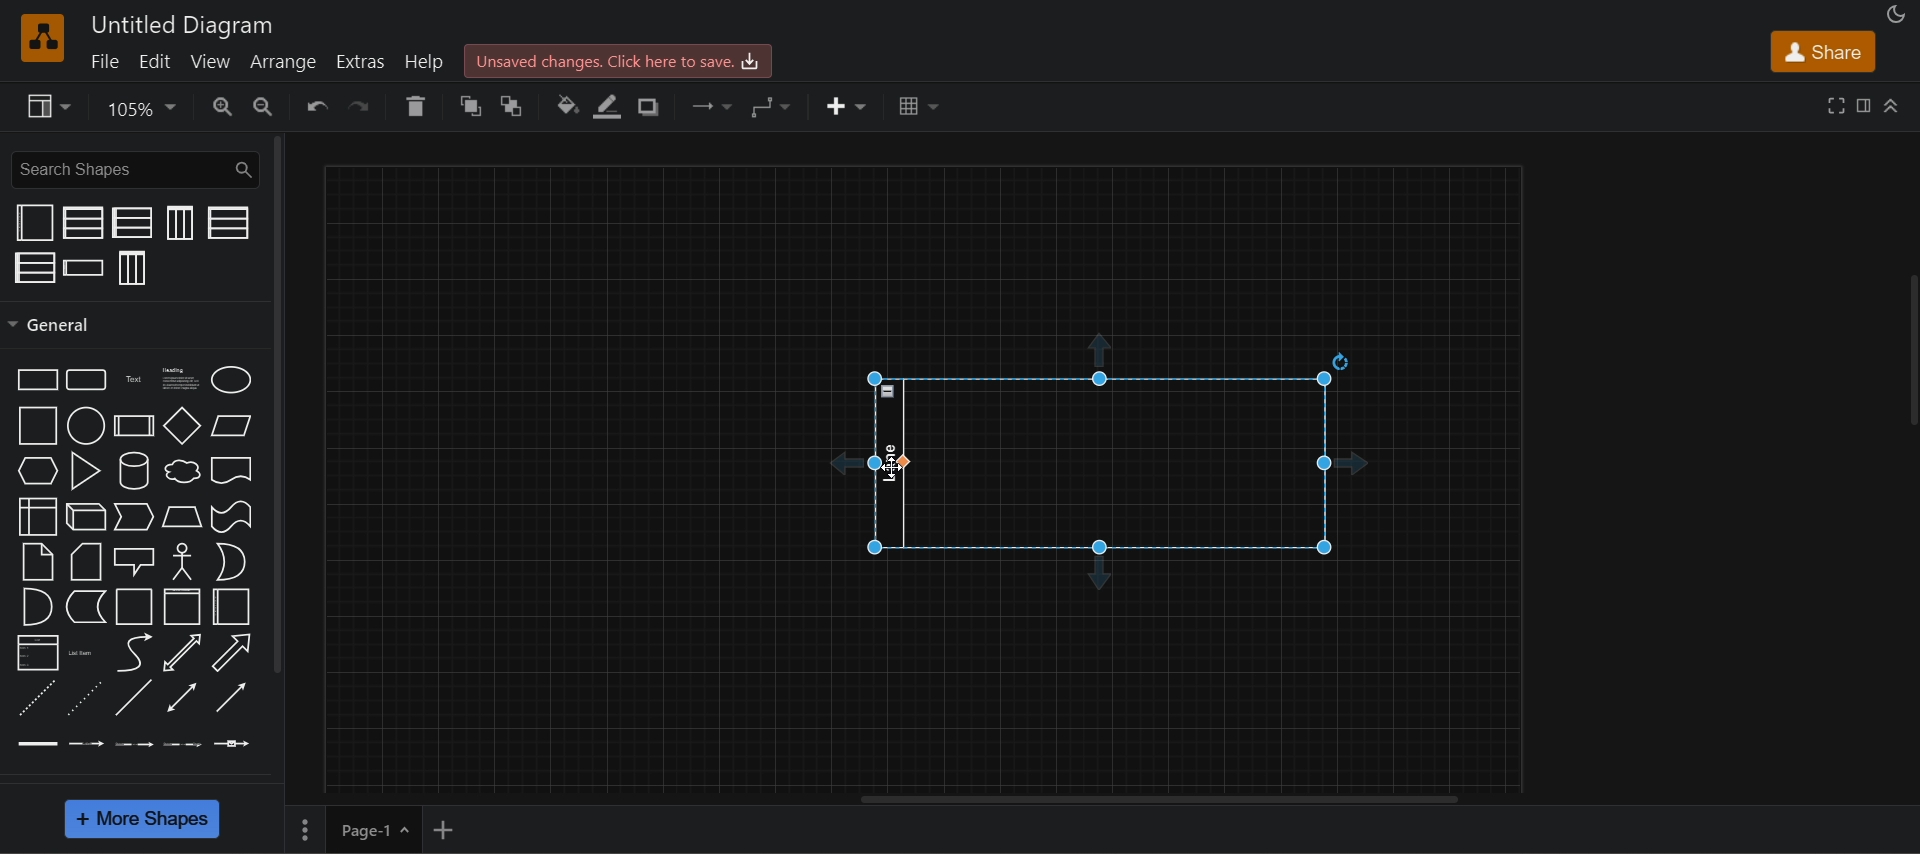  Describe the element at coordinates (131, 470) in the screenshot. I see `cylinder` at that location.